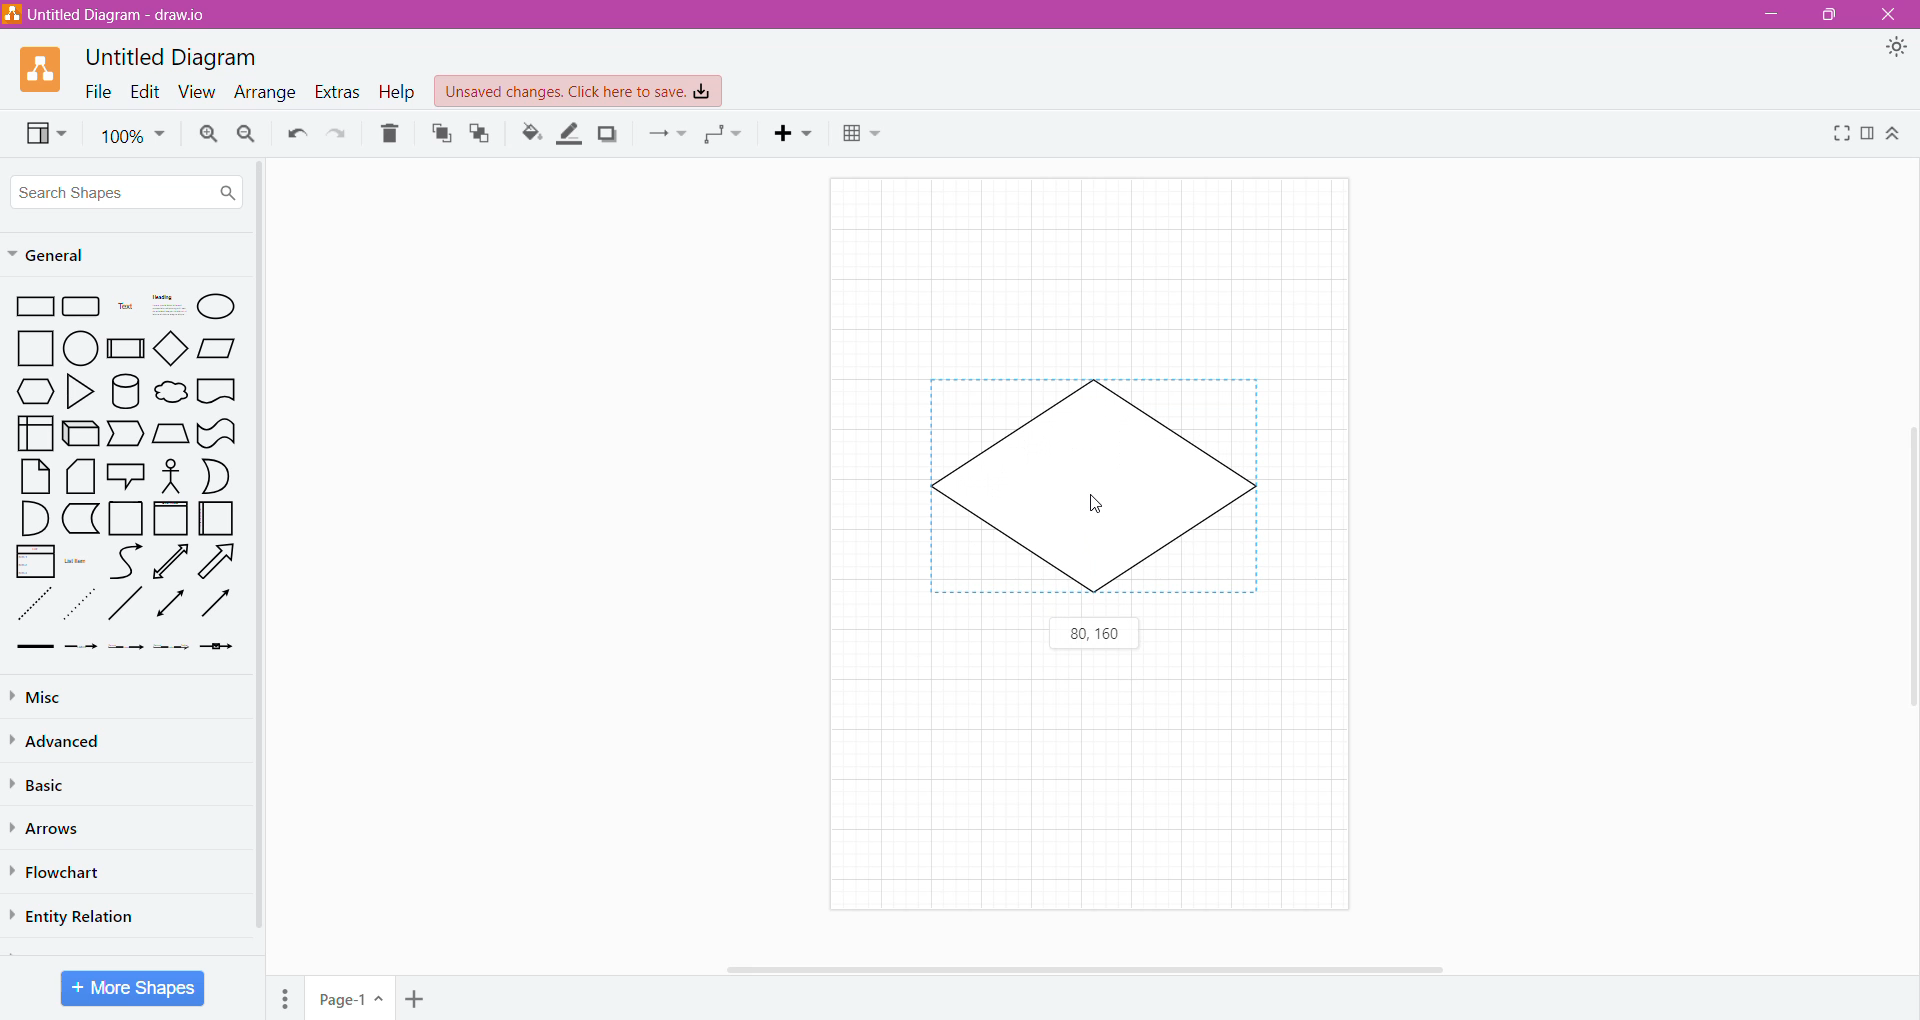 This screenshot has height=1020, width=1920. Describe the element at coordinates (125, 607) in the screenshot. I see `Line` at that location.